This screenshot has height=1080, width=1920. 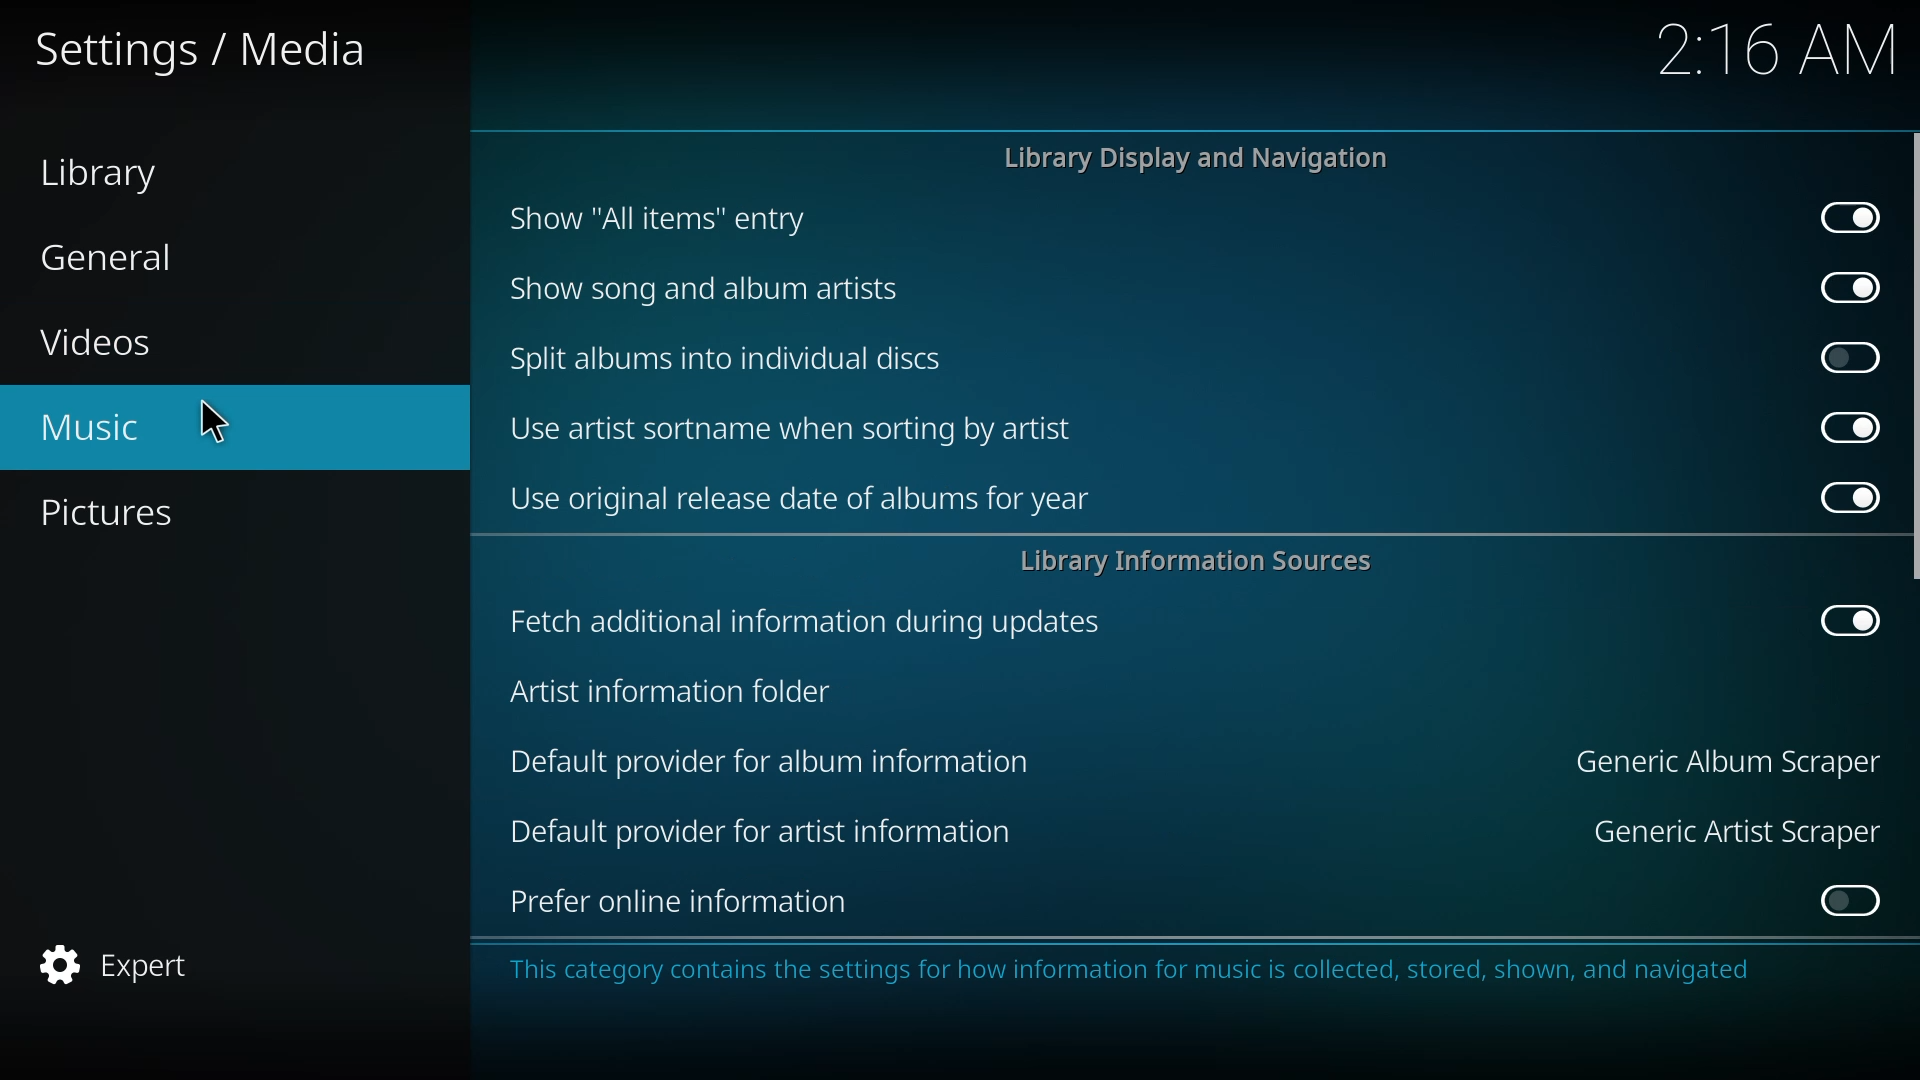 What do you see at coordinates (128, 962) in the screenshot?
I see `expert` at bounding box center [128, 962].